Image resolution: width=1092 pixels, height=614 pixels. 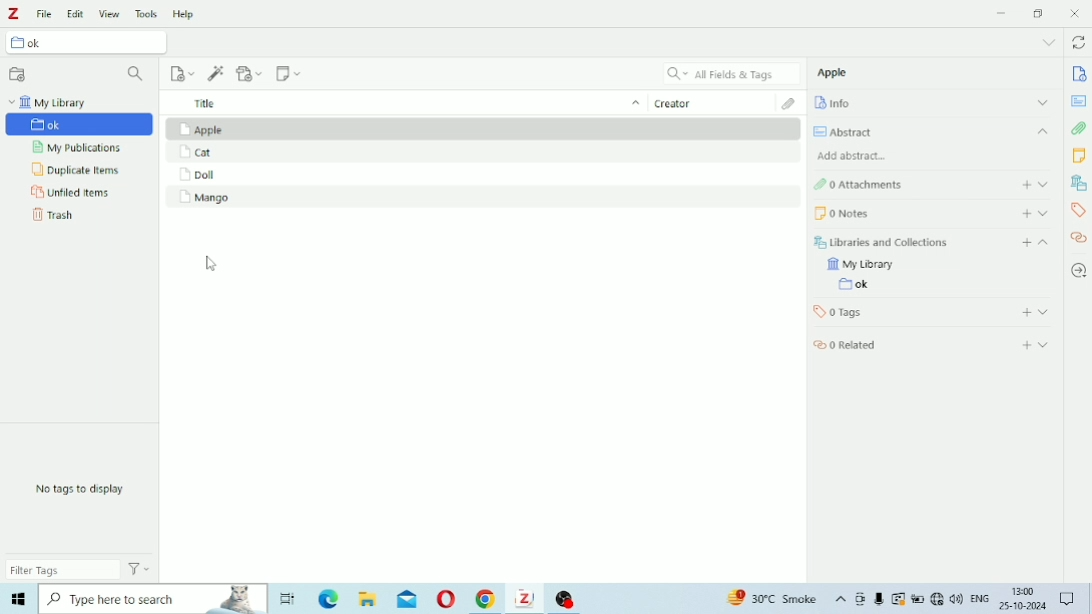 I want to click on Mango, so click(x=203, y=198).